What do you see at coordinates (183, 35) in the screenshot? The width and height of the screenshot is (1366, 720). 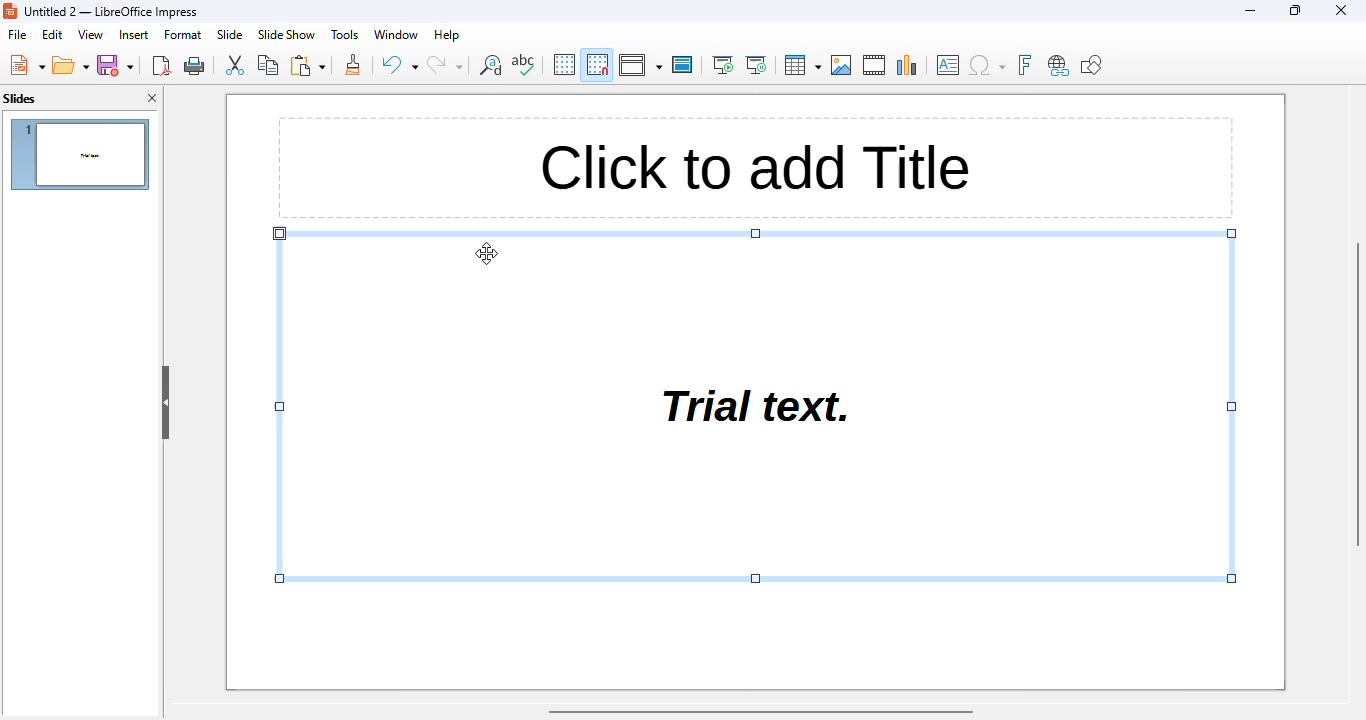 I see `format` at bounding box center [183, 35].